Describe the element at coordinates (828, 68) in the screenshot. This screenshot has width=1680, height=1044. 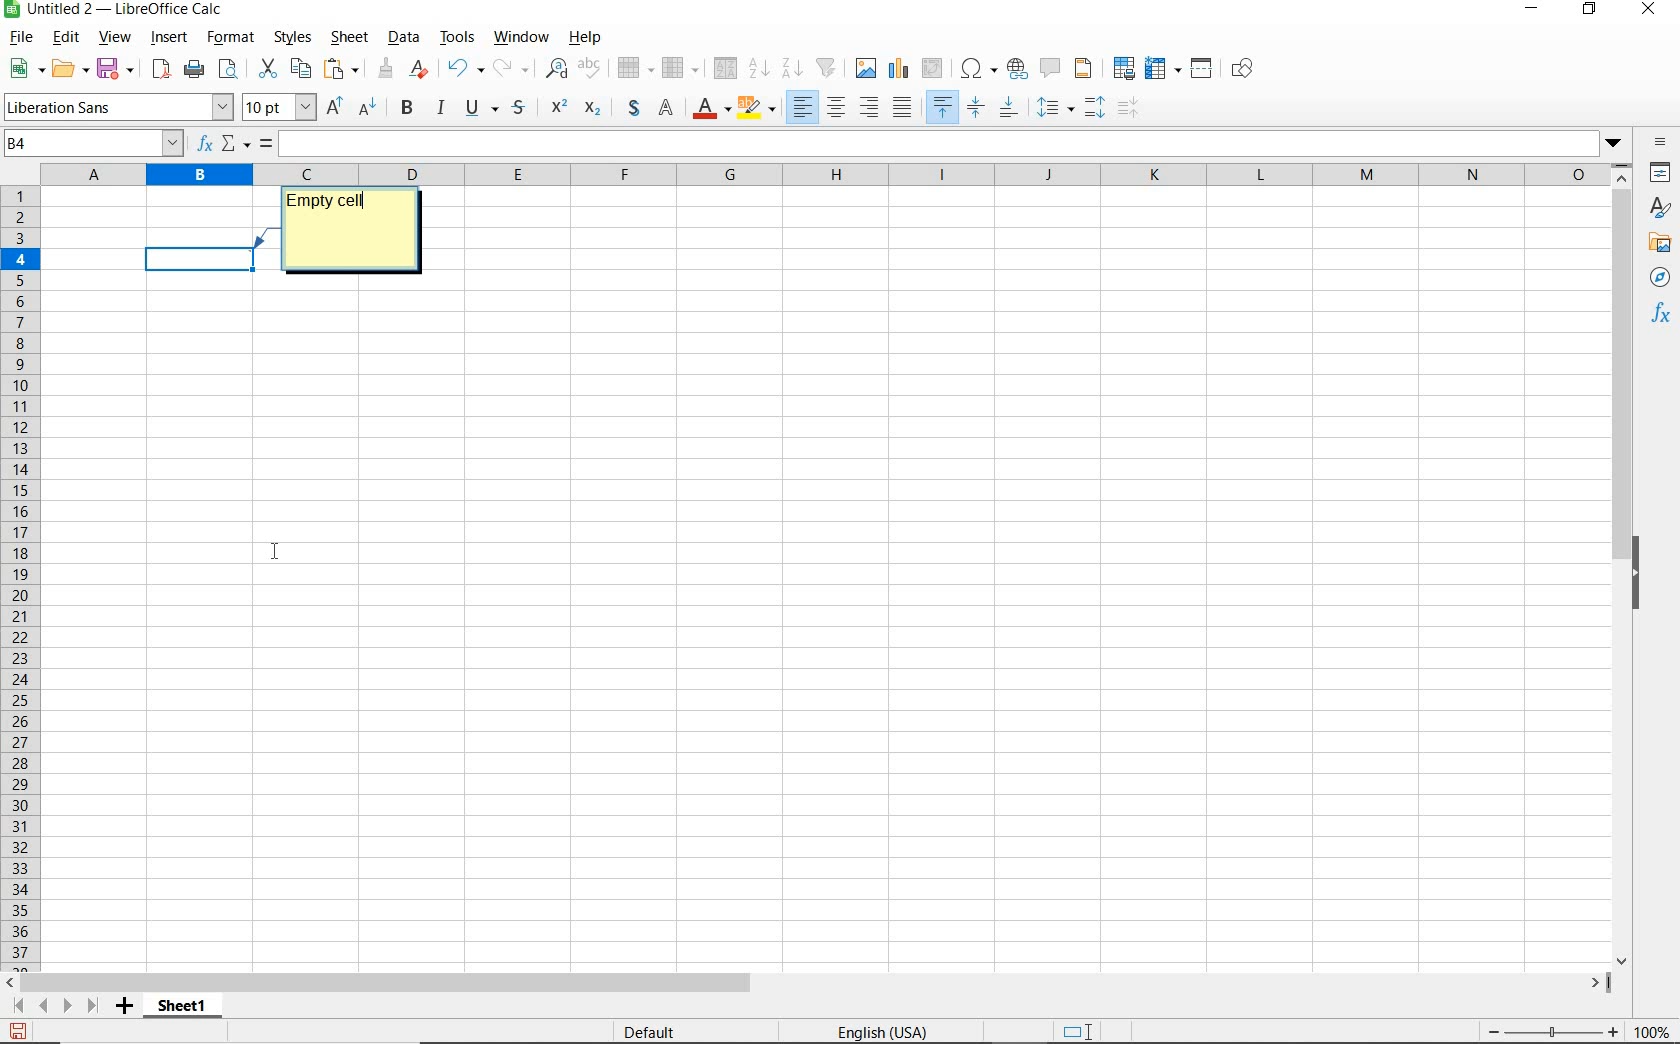
I see `AutoFilter` at that location.